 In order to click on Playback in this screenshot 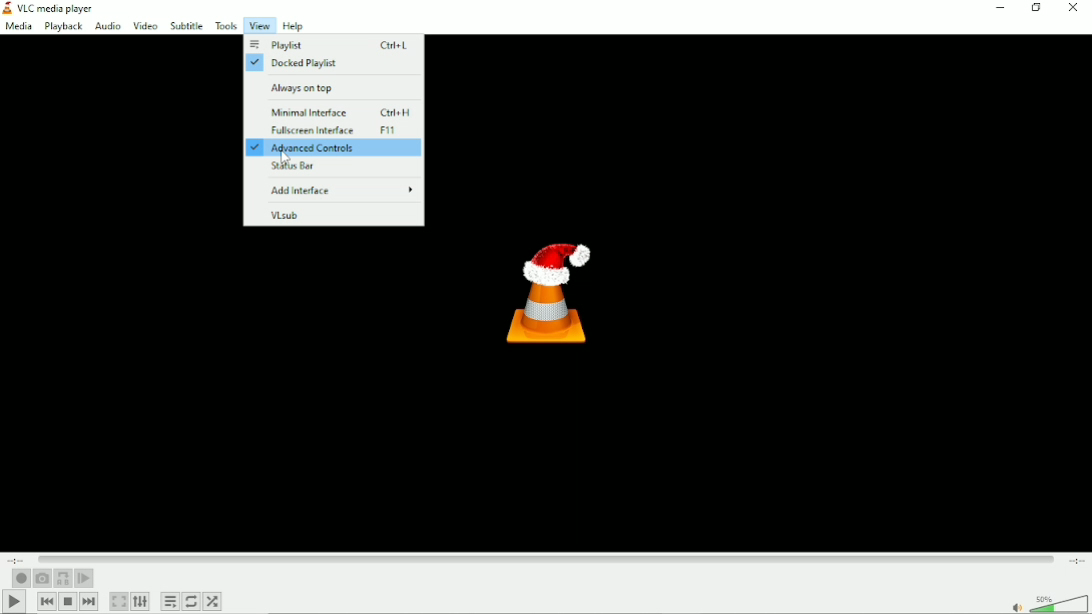, I will do `click(61, 25)`.